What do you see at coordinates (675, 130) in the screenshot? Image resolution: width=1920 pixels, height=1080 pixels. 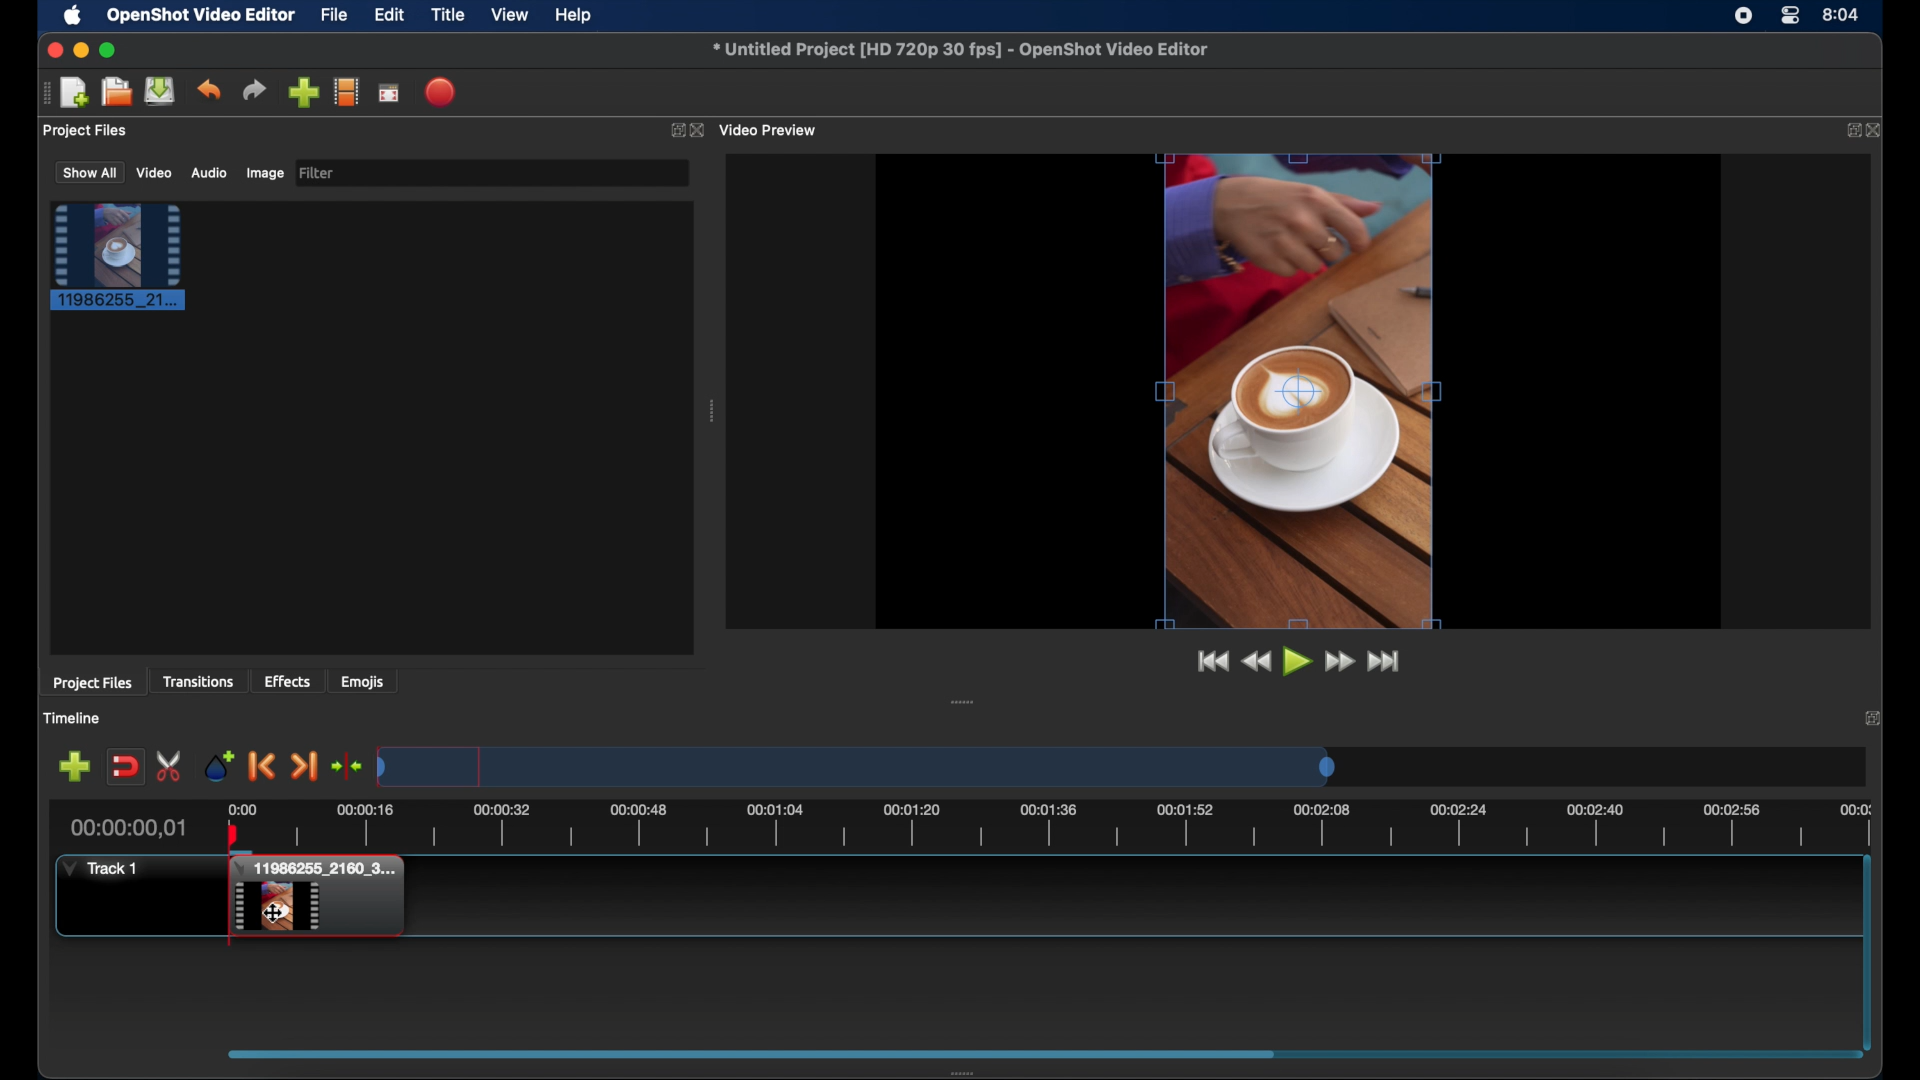 I see `expand` at bounding box center [675, 130].